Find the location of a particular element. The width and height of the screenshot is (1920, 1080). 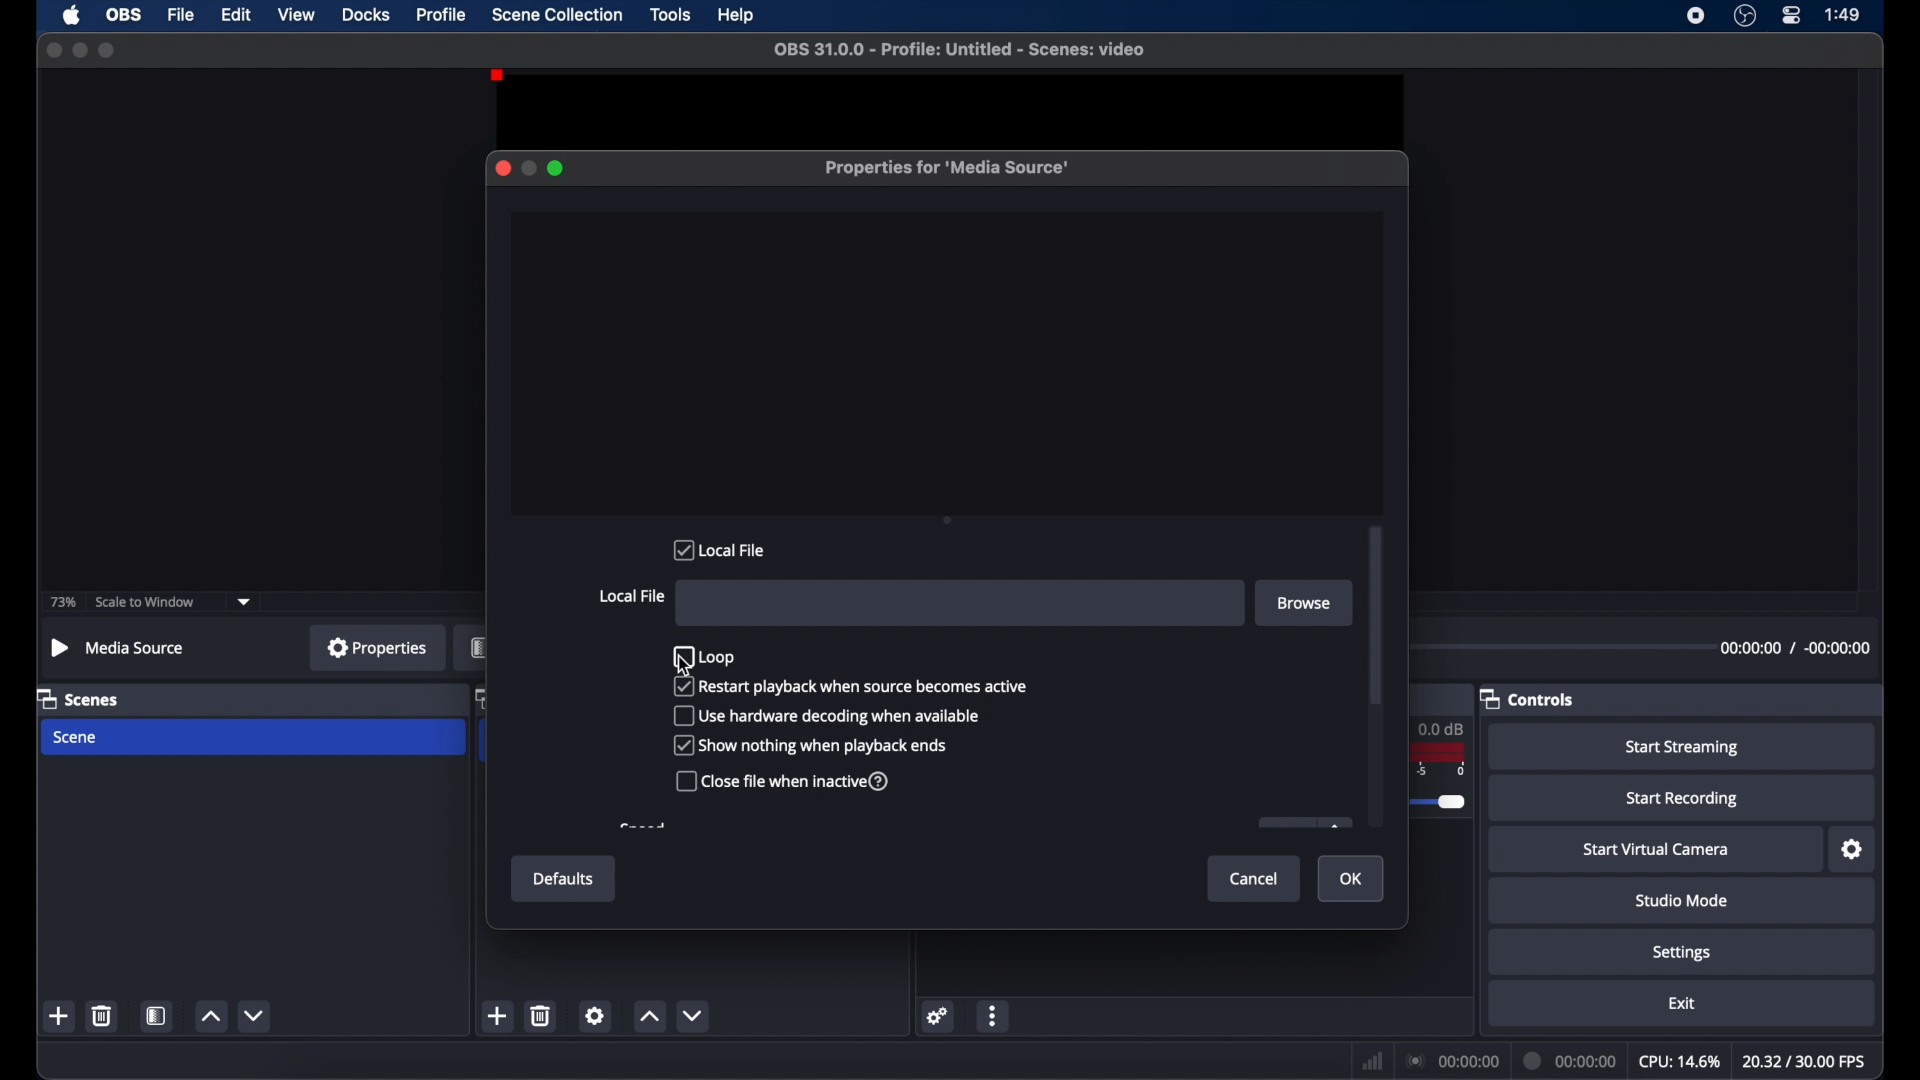

obs is located at coordinates (122, 14).